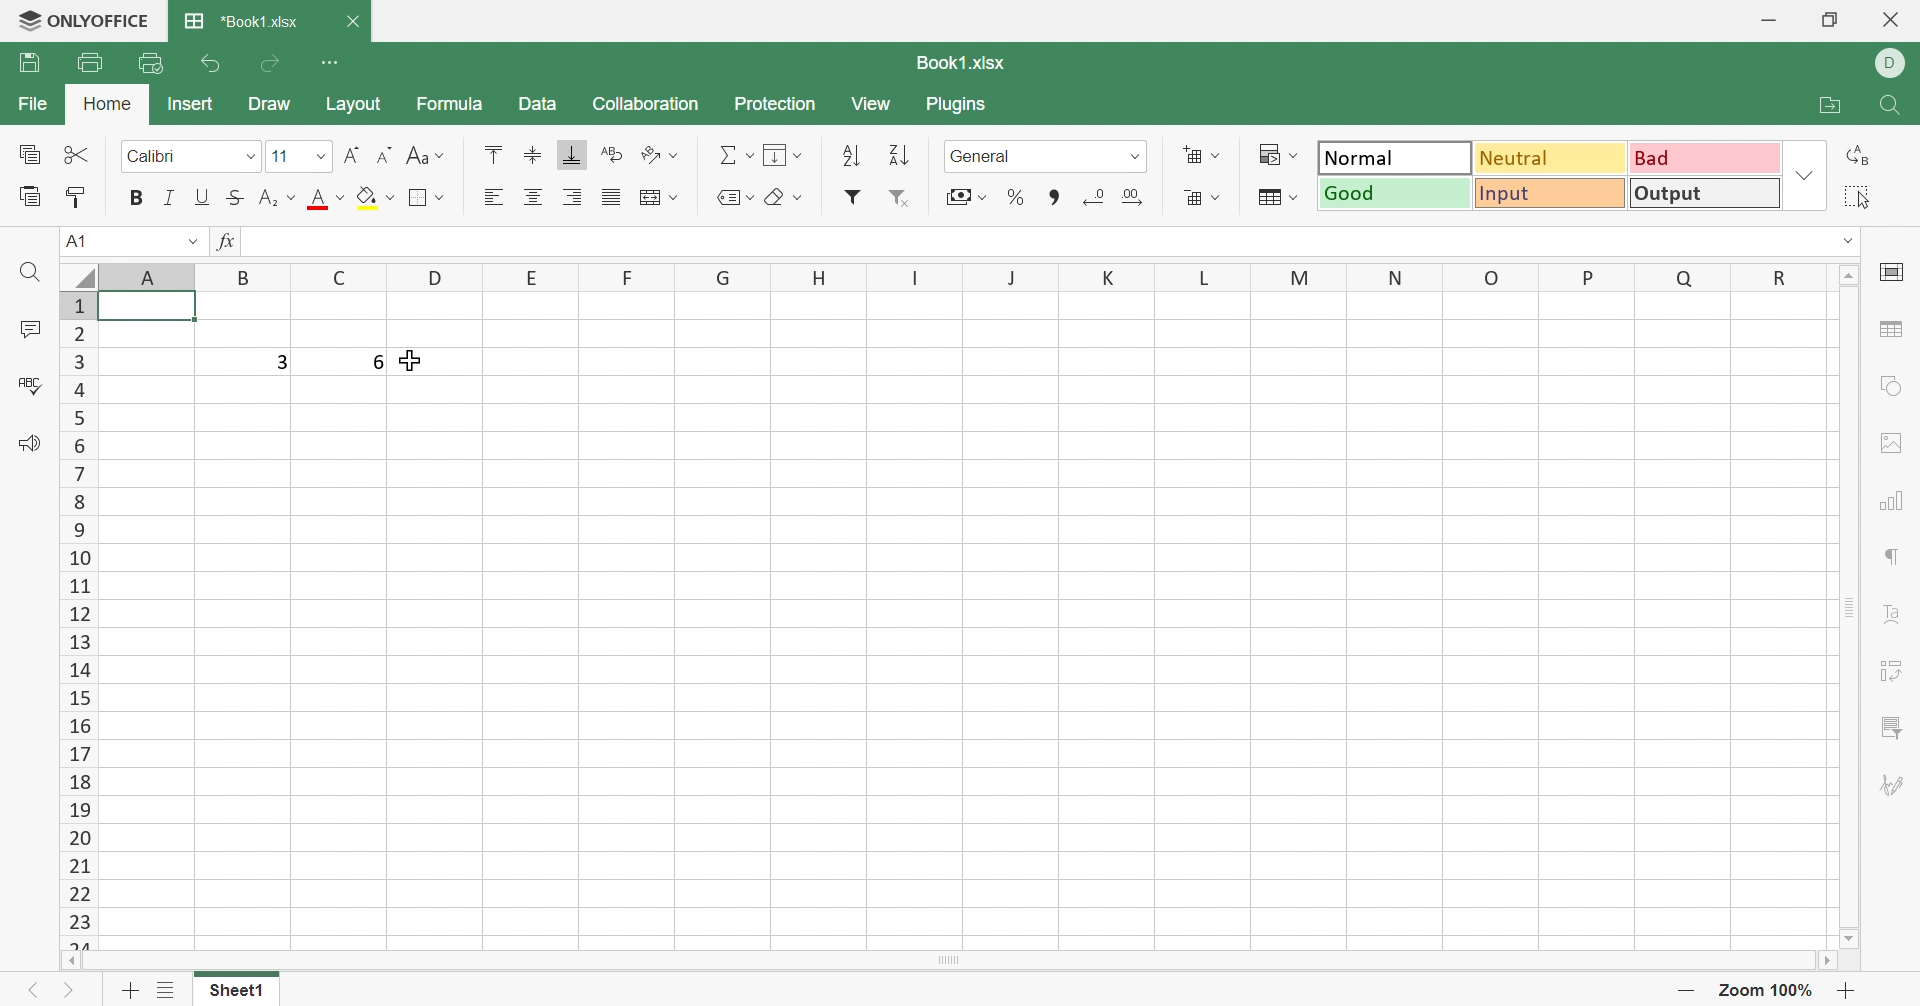  Describe the element at coordinates (785, 157) in the screenshot. I see `Fill` at that location.